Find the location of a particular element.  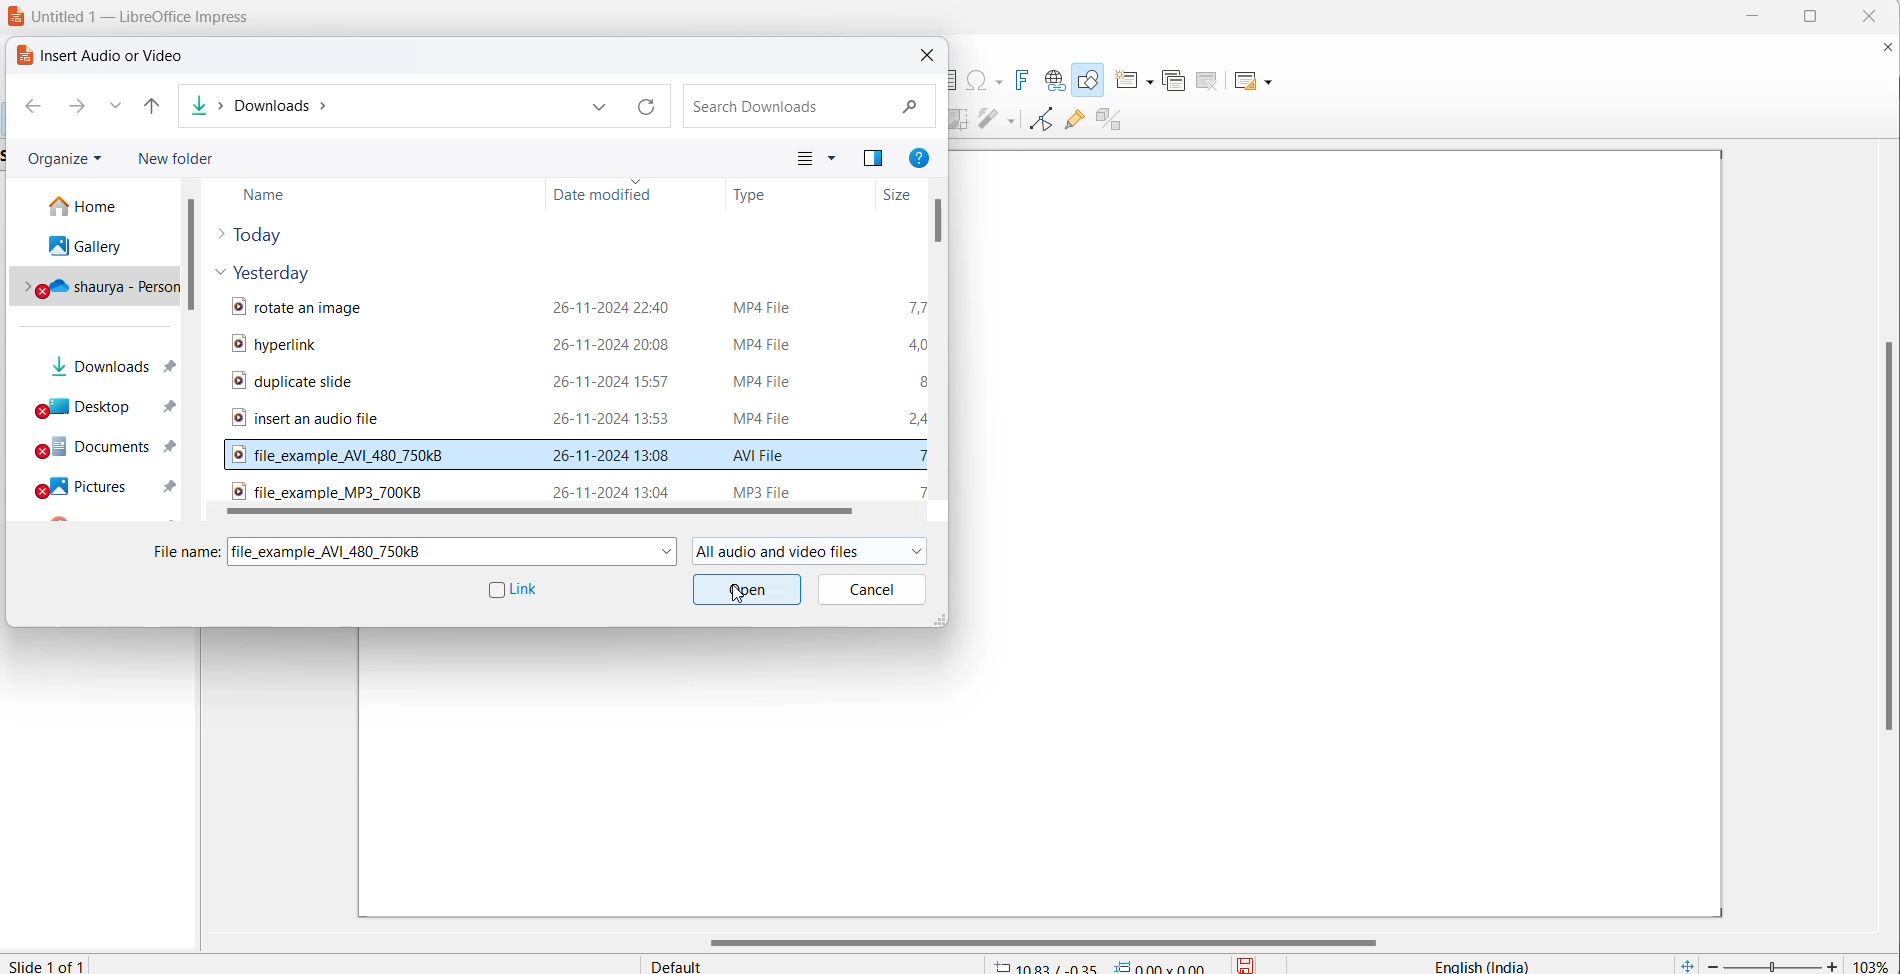

Name is located at coordinates (271, 195).